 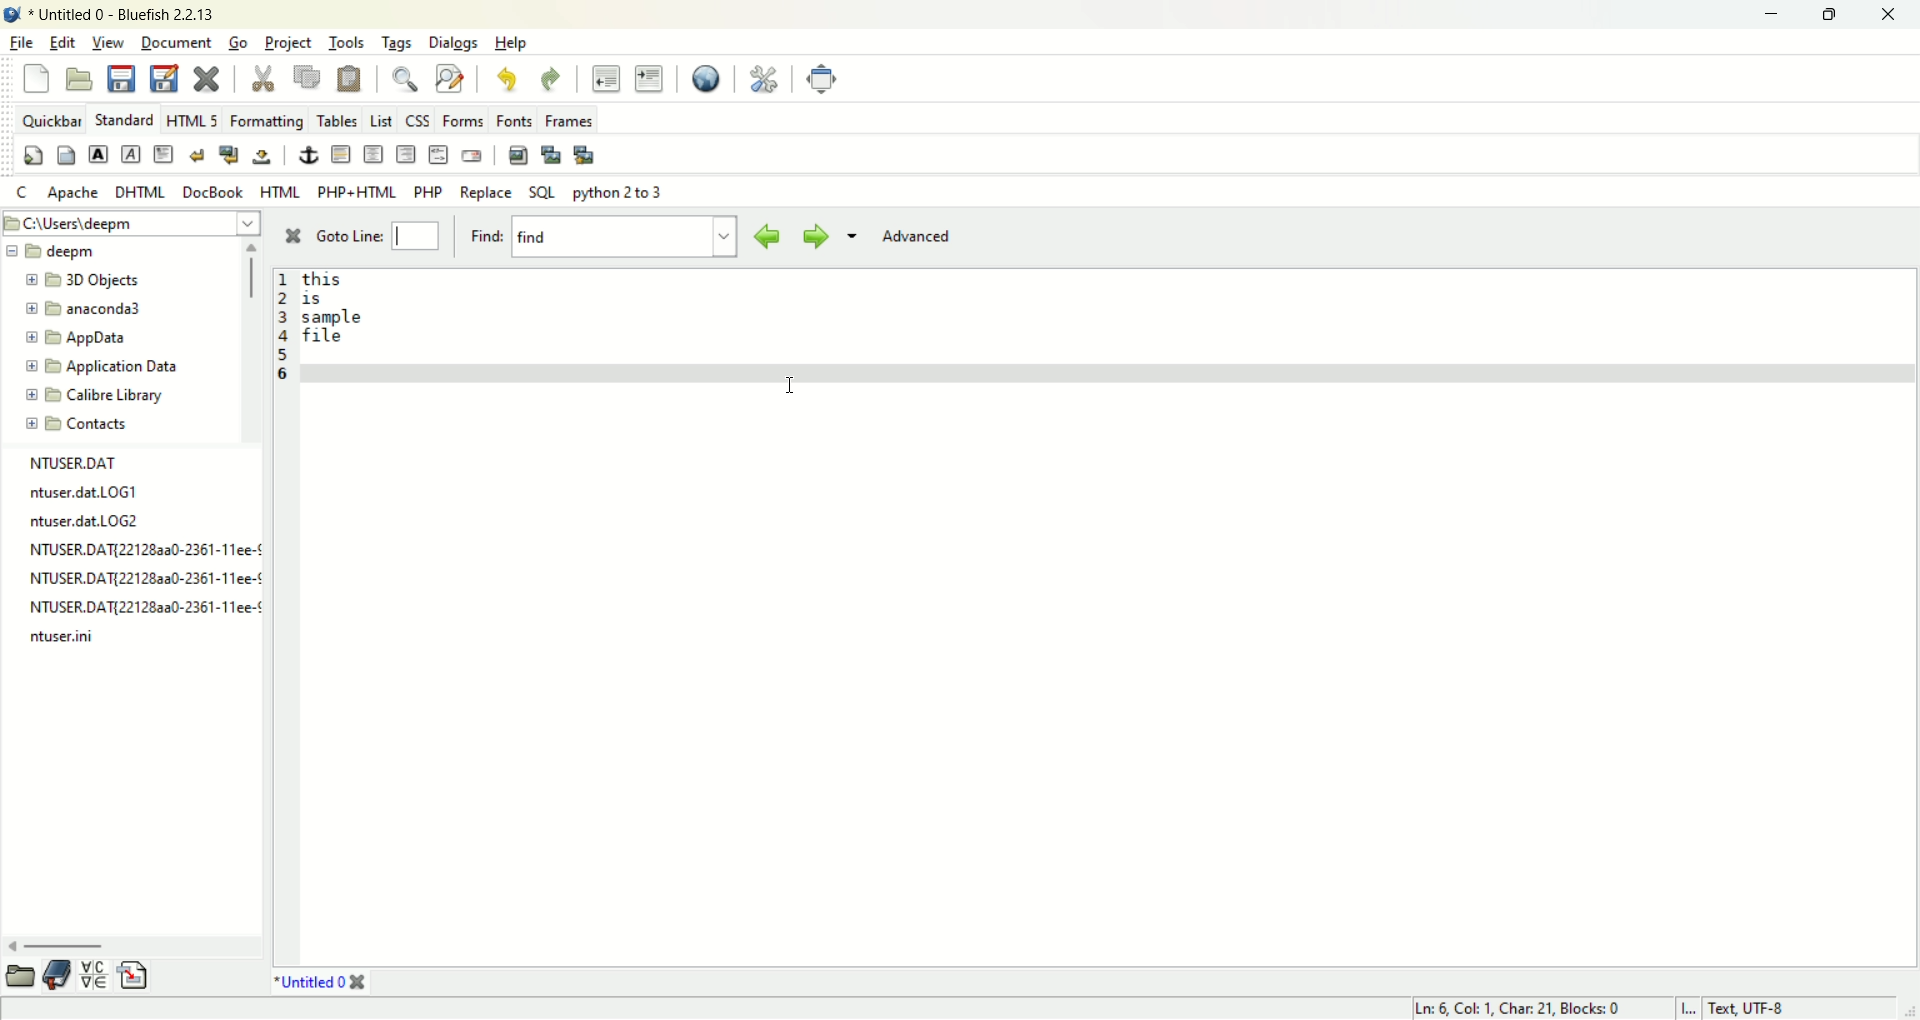 I want to click on next, so click(x=814, y=238).